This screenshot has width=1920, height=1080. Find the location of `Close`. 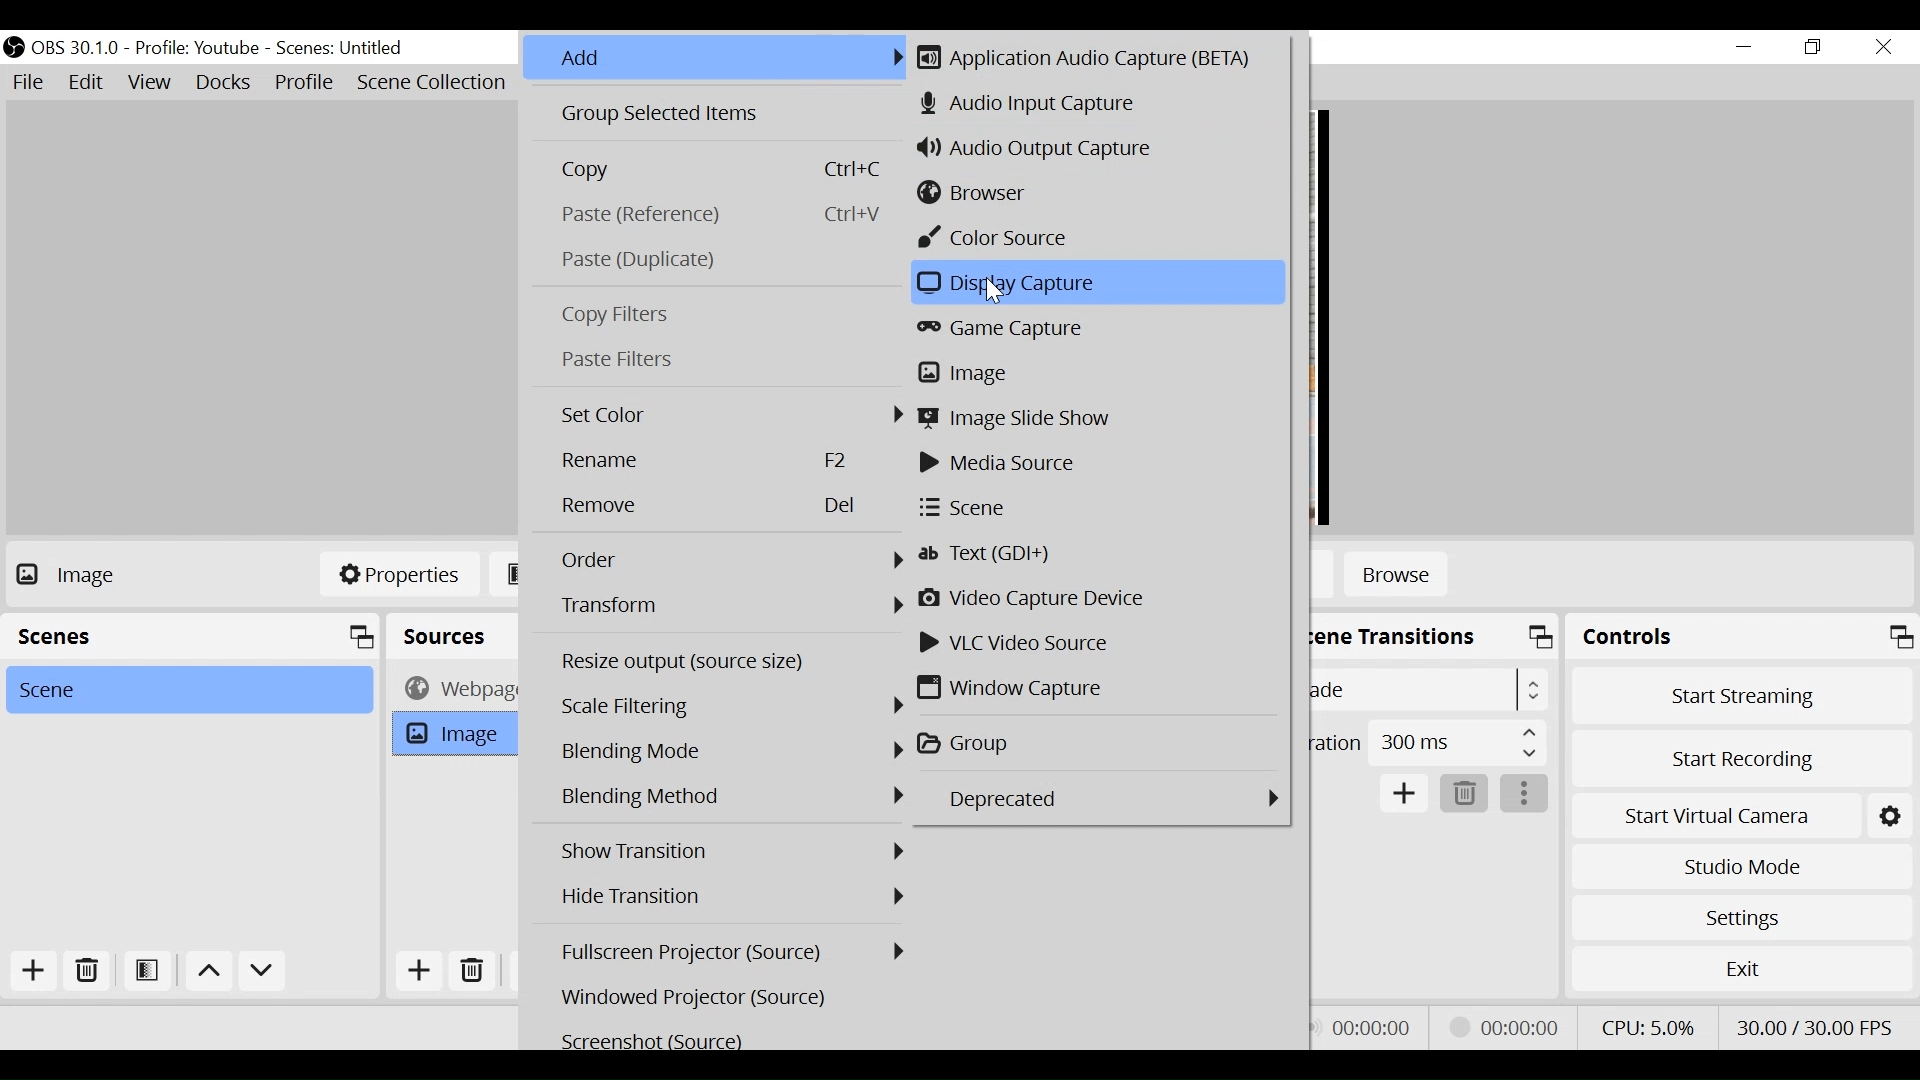

Close is located at coordinates (1885, 49).